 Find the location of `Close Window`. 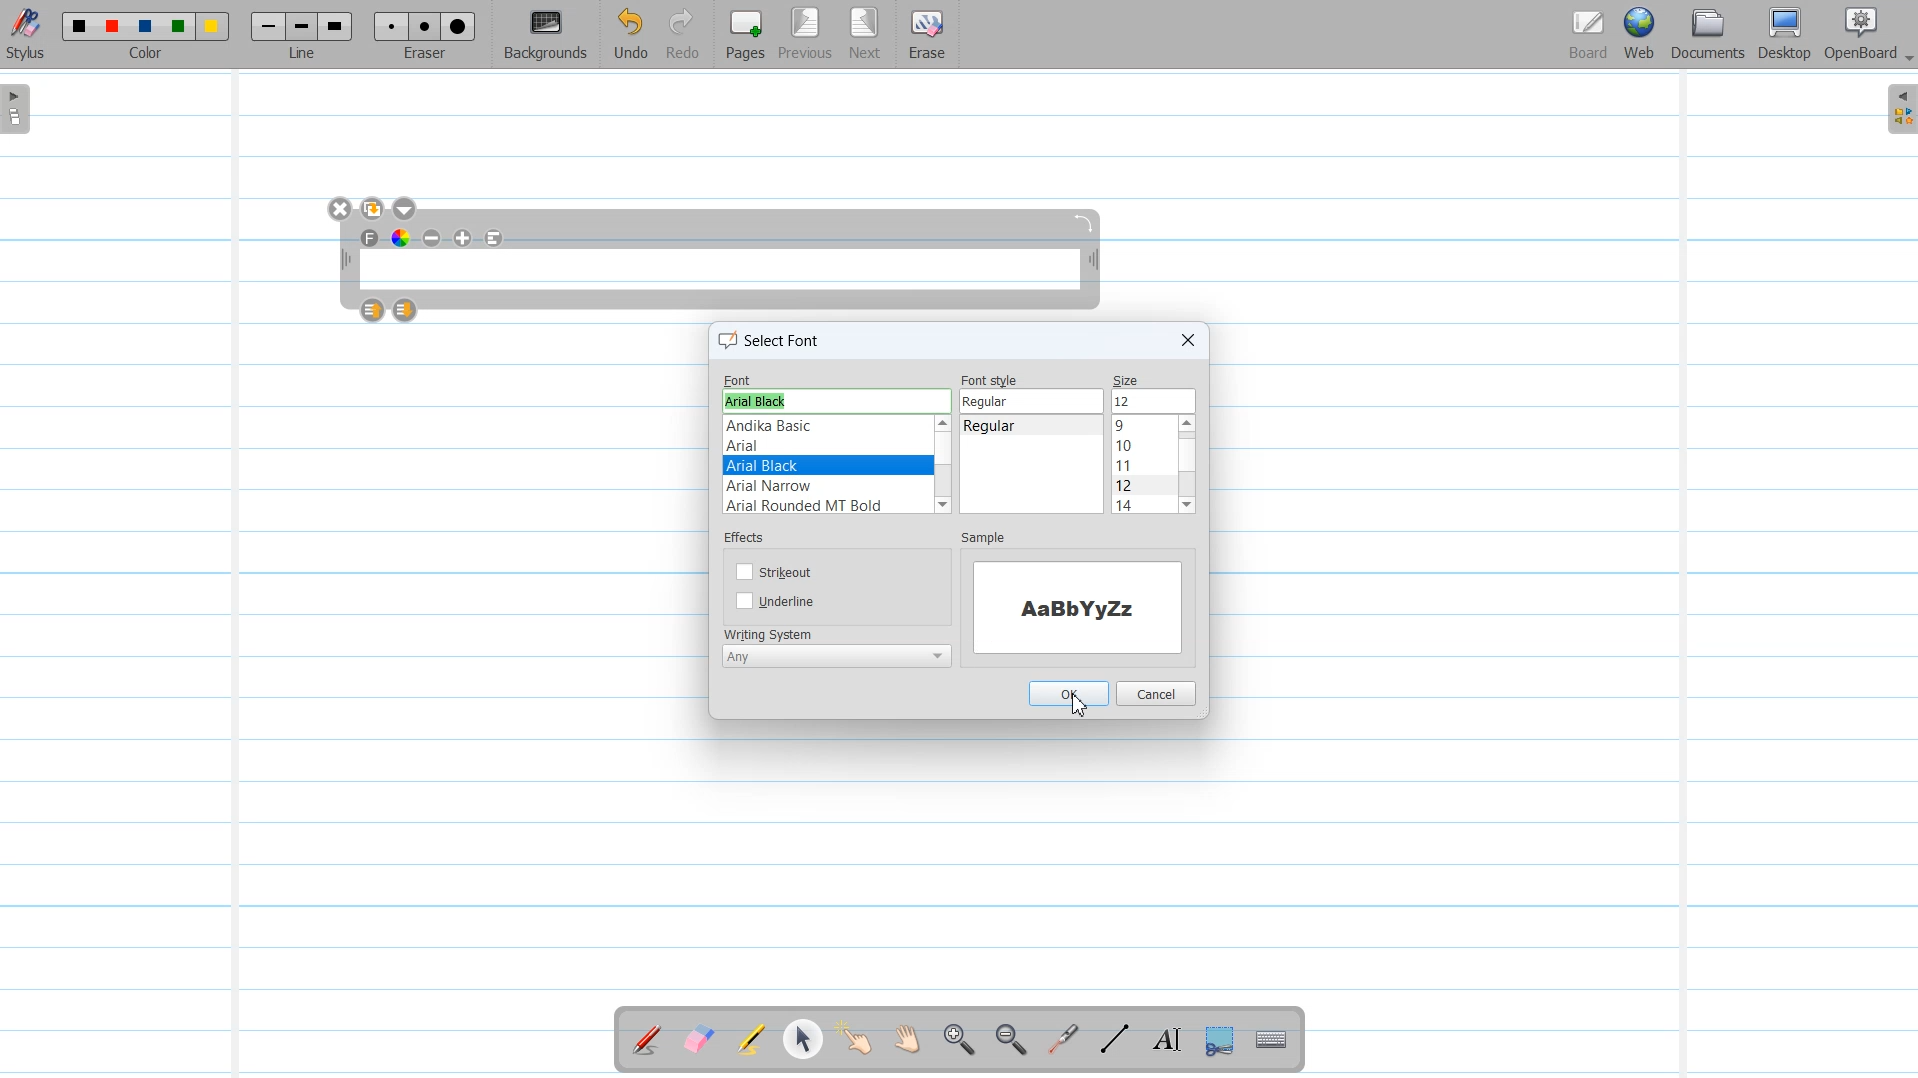

Close Window is located at coordinates (1186, 340).